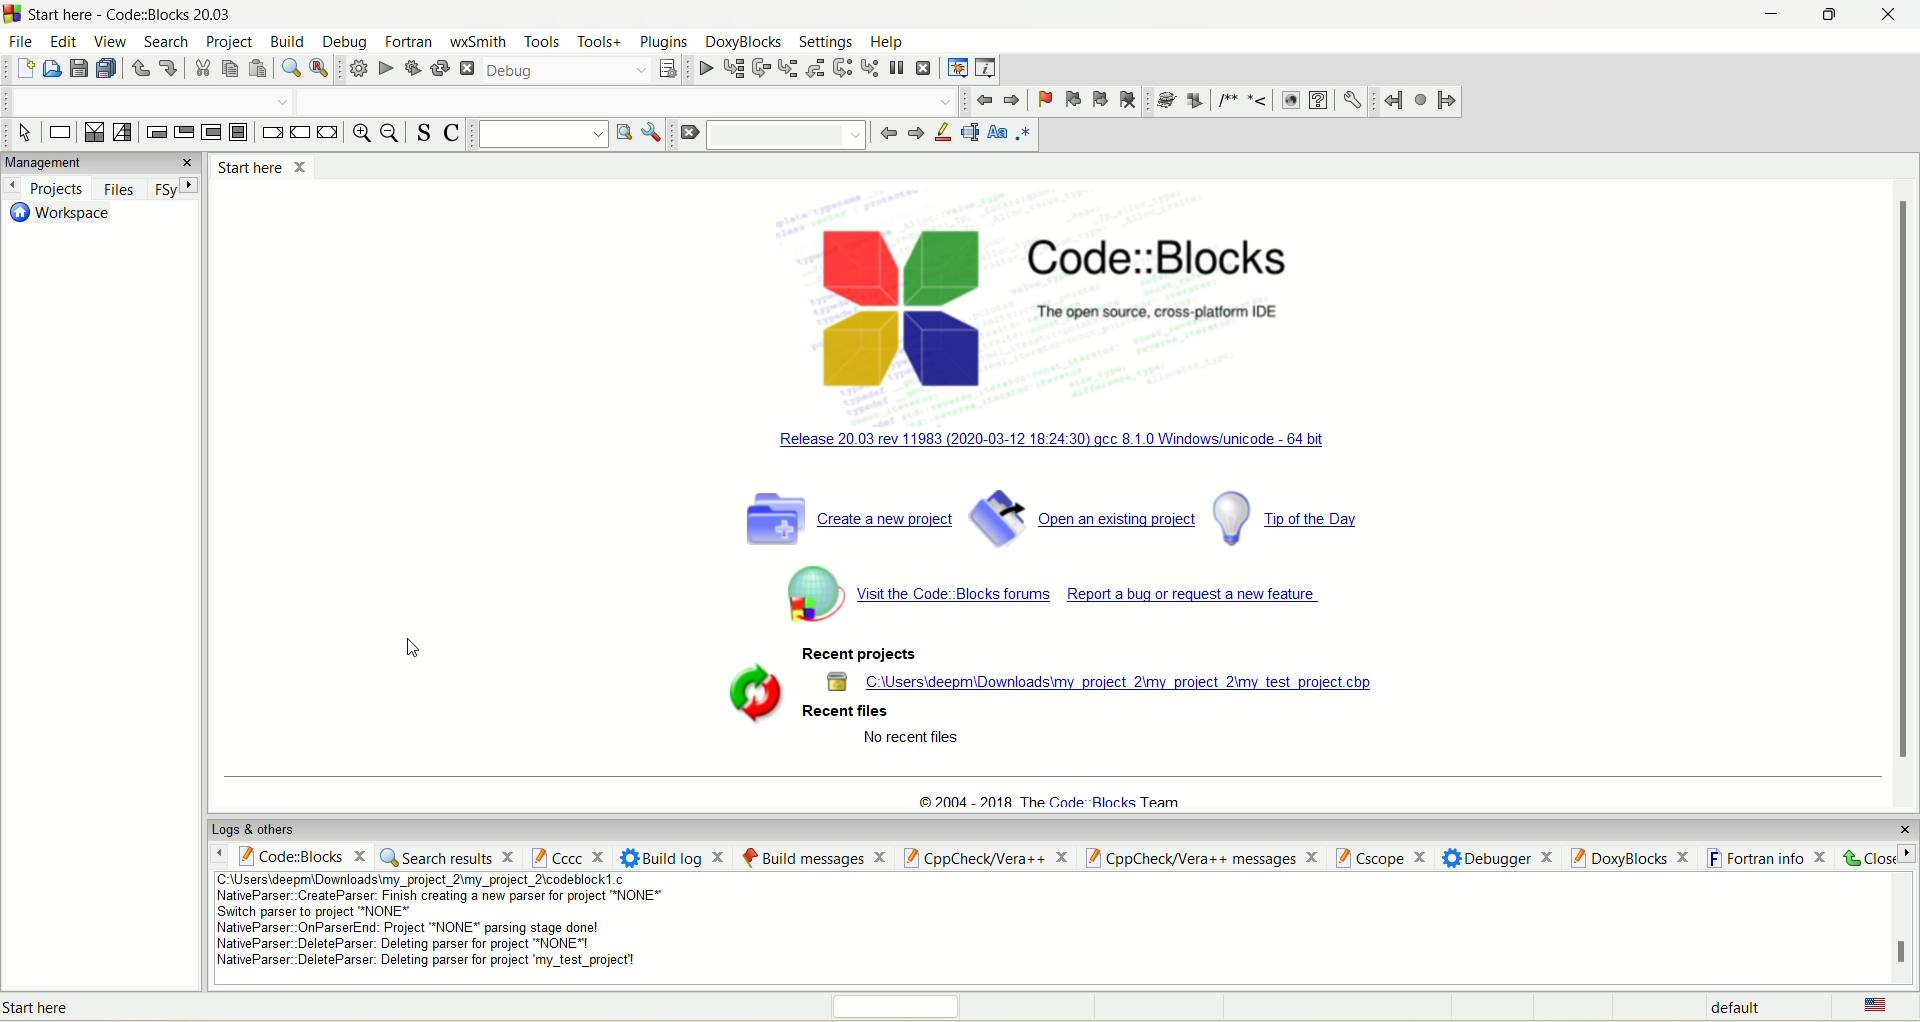  What do you see at coordinates (1301, 517) in the screenshot?
I see `tip og the day` at bounding box center [1301, 517].